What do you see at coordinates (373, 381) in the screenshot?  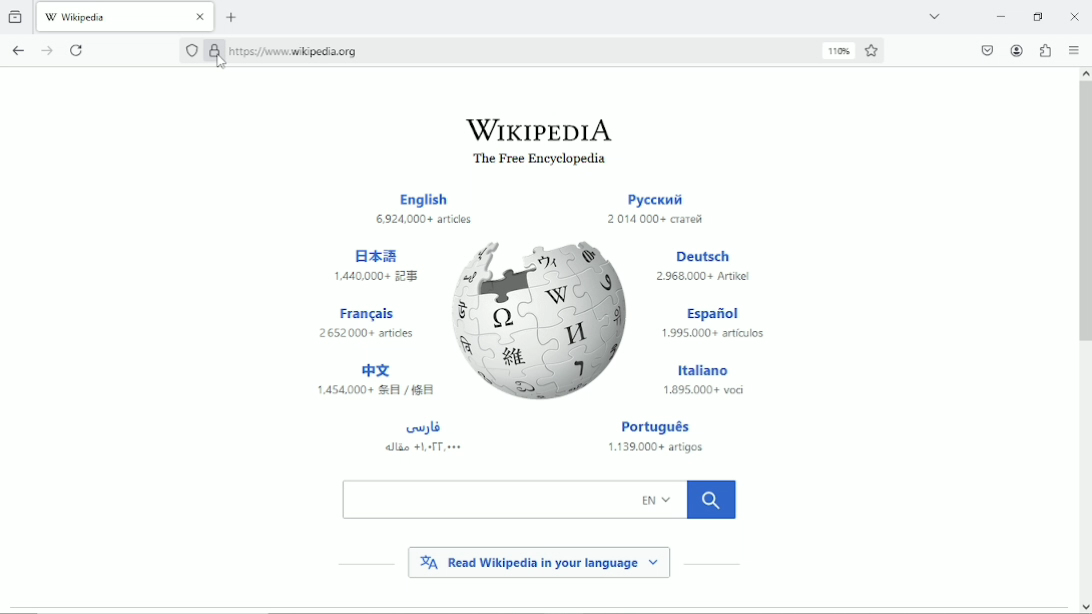 I see `foreign language` at bounding box center [373, 381].